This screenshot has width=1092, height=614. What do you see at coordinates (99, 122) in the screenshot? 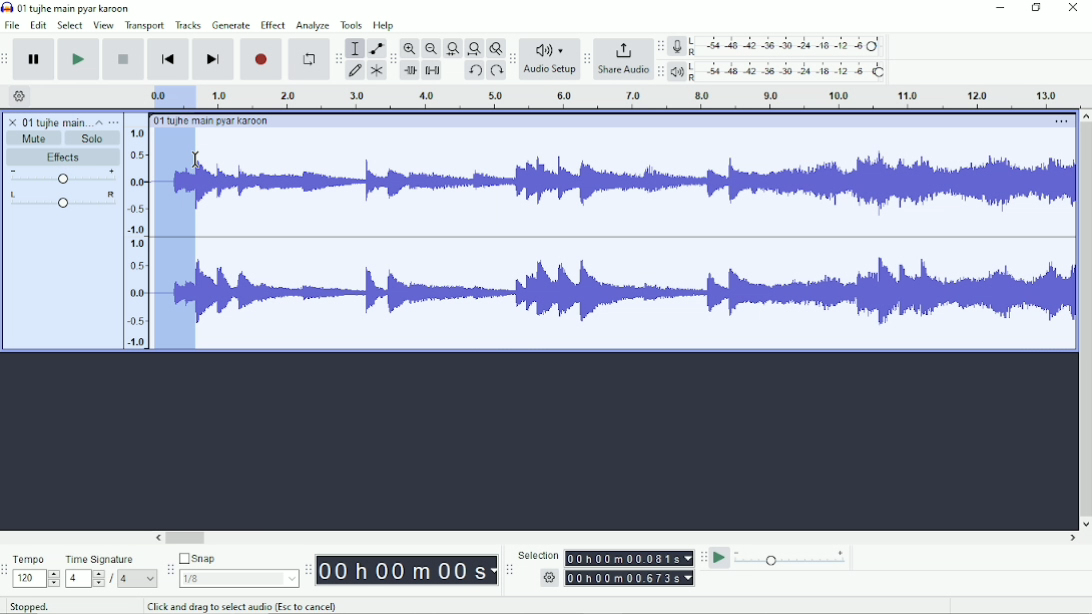
I see `Collapse` at bounding box center [99, 122].